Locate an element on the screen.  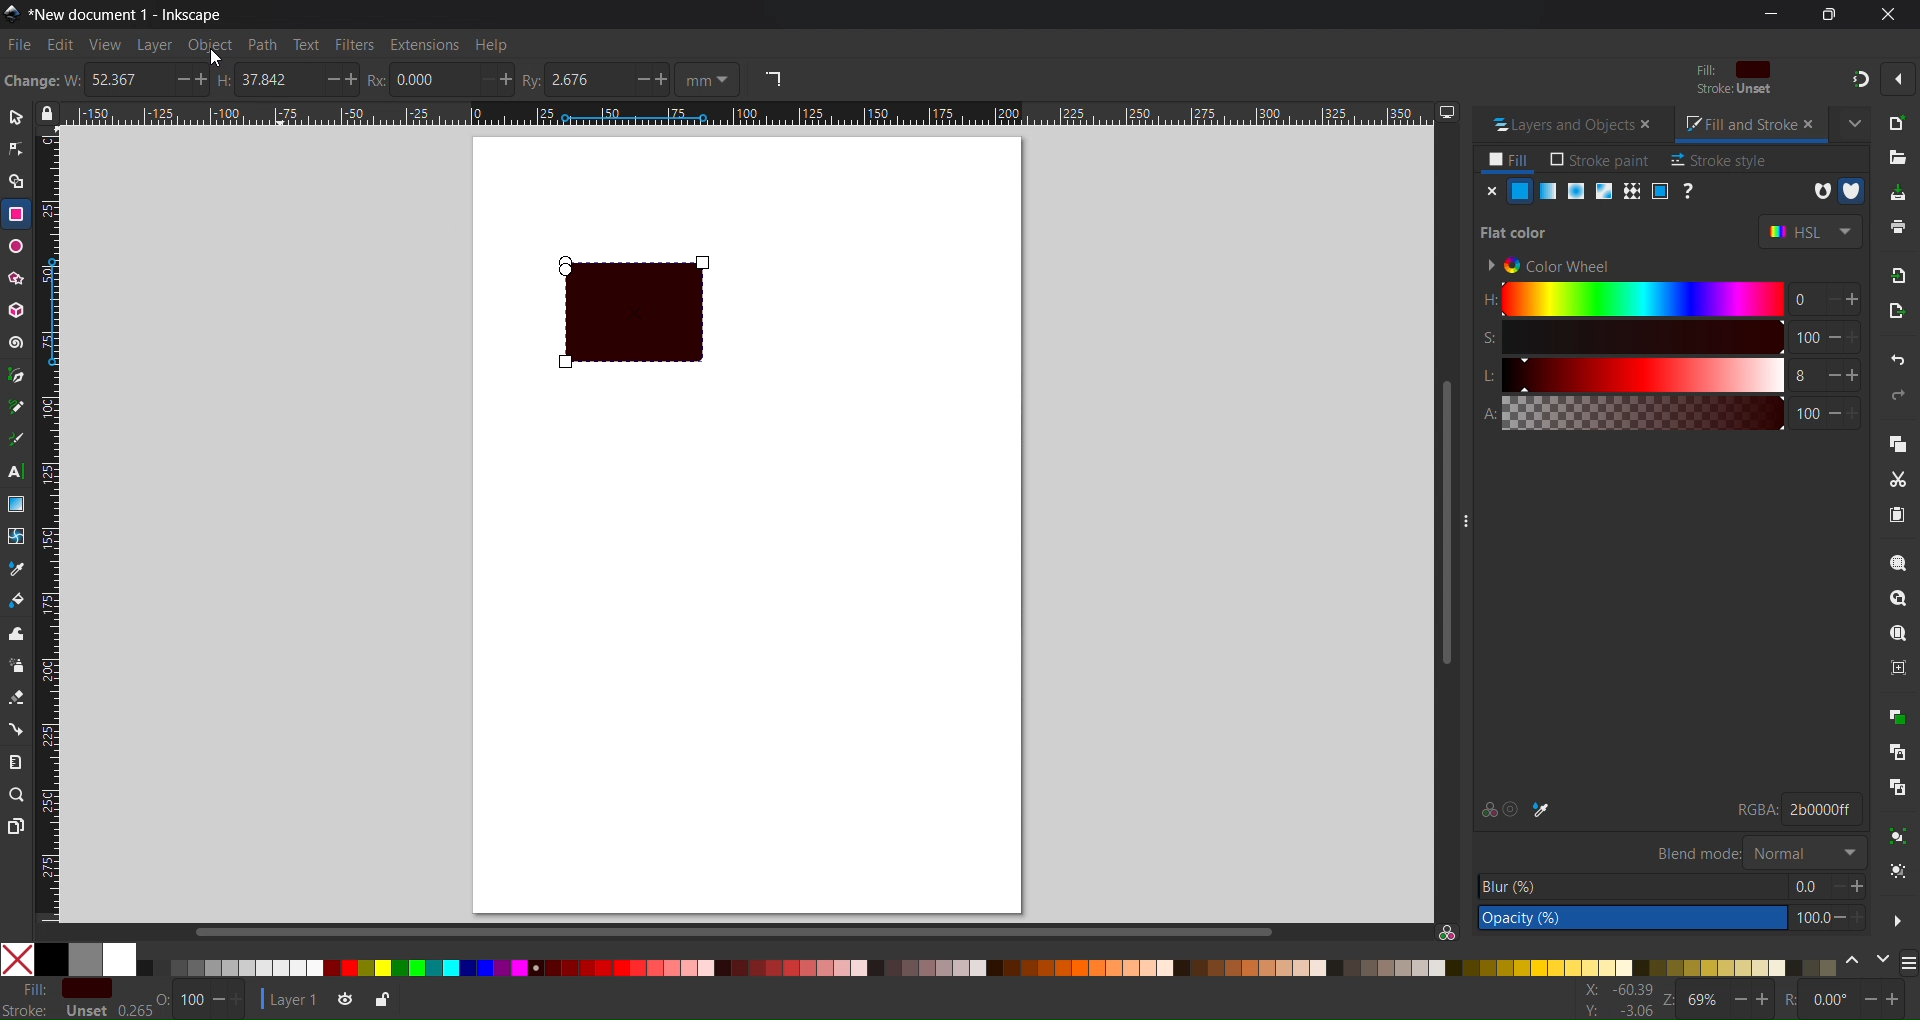
Rotation is located at coordinates (1795, 1000).